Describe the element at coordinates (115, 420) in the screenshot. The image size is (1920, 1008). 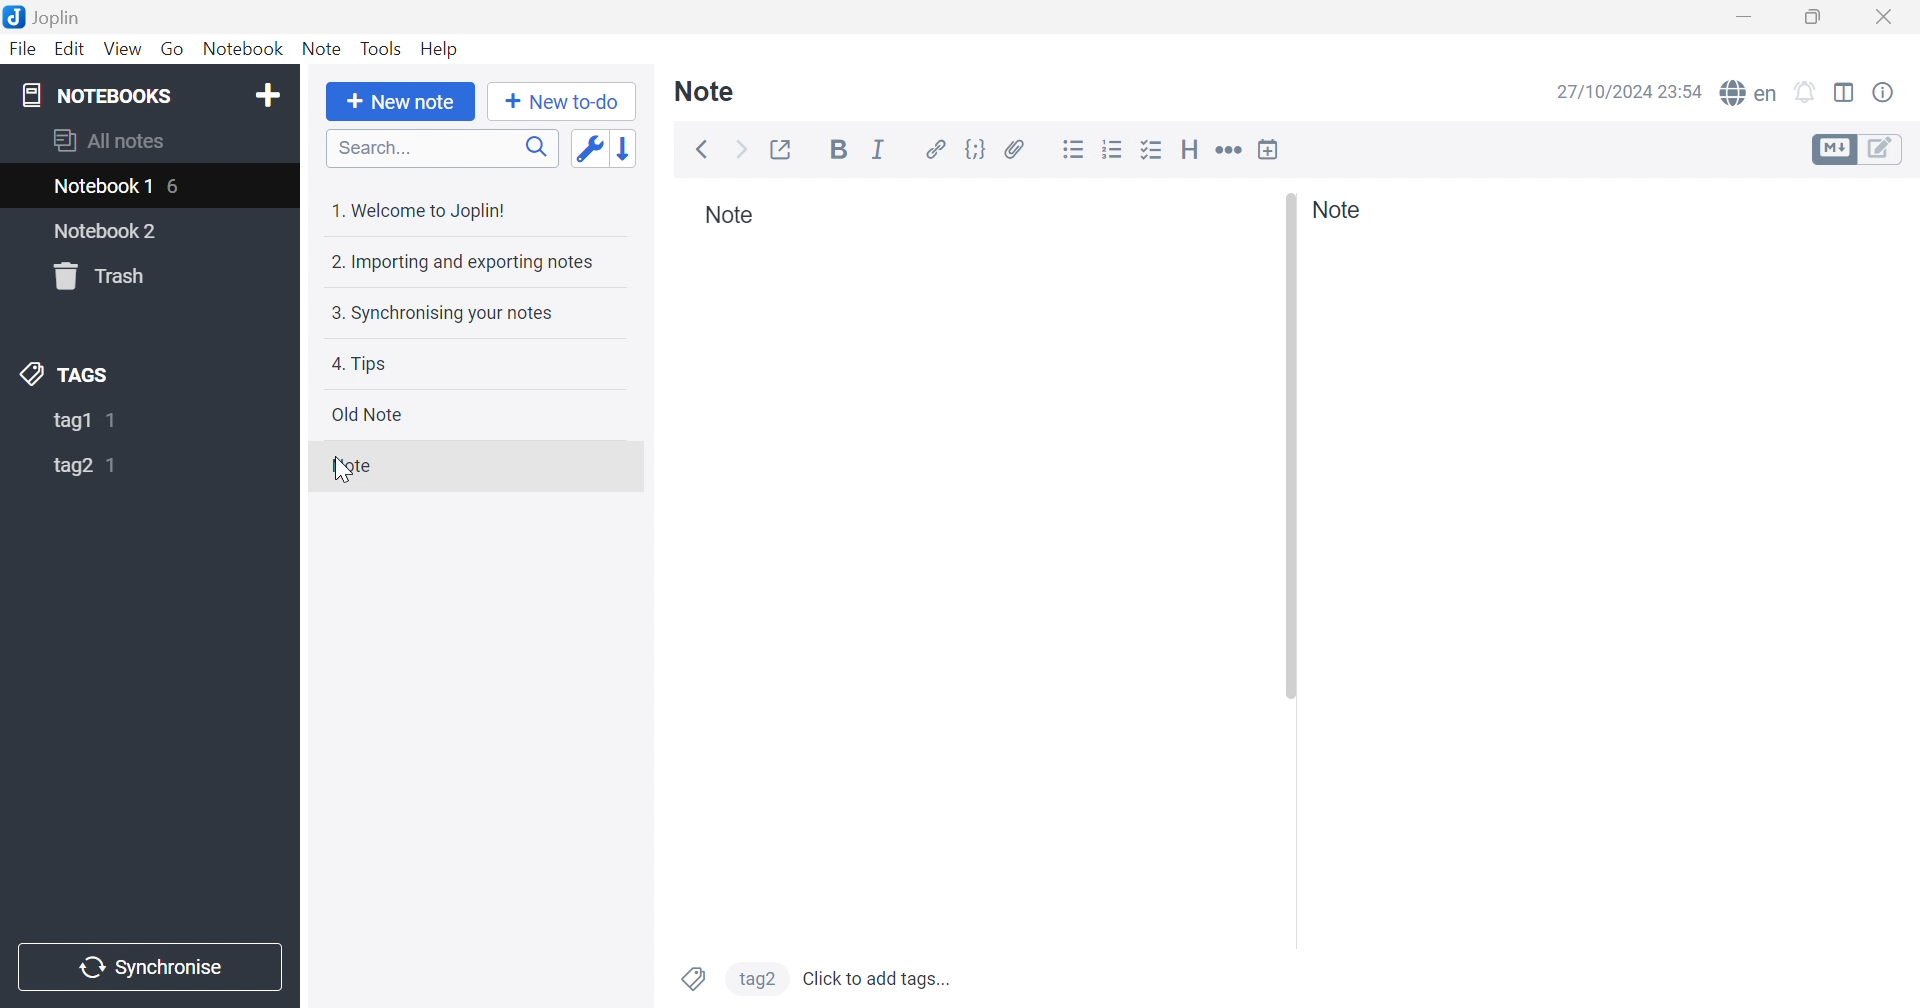
I see `1` at that location.